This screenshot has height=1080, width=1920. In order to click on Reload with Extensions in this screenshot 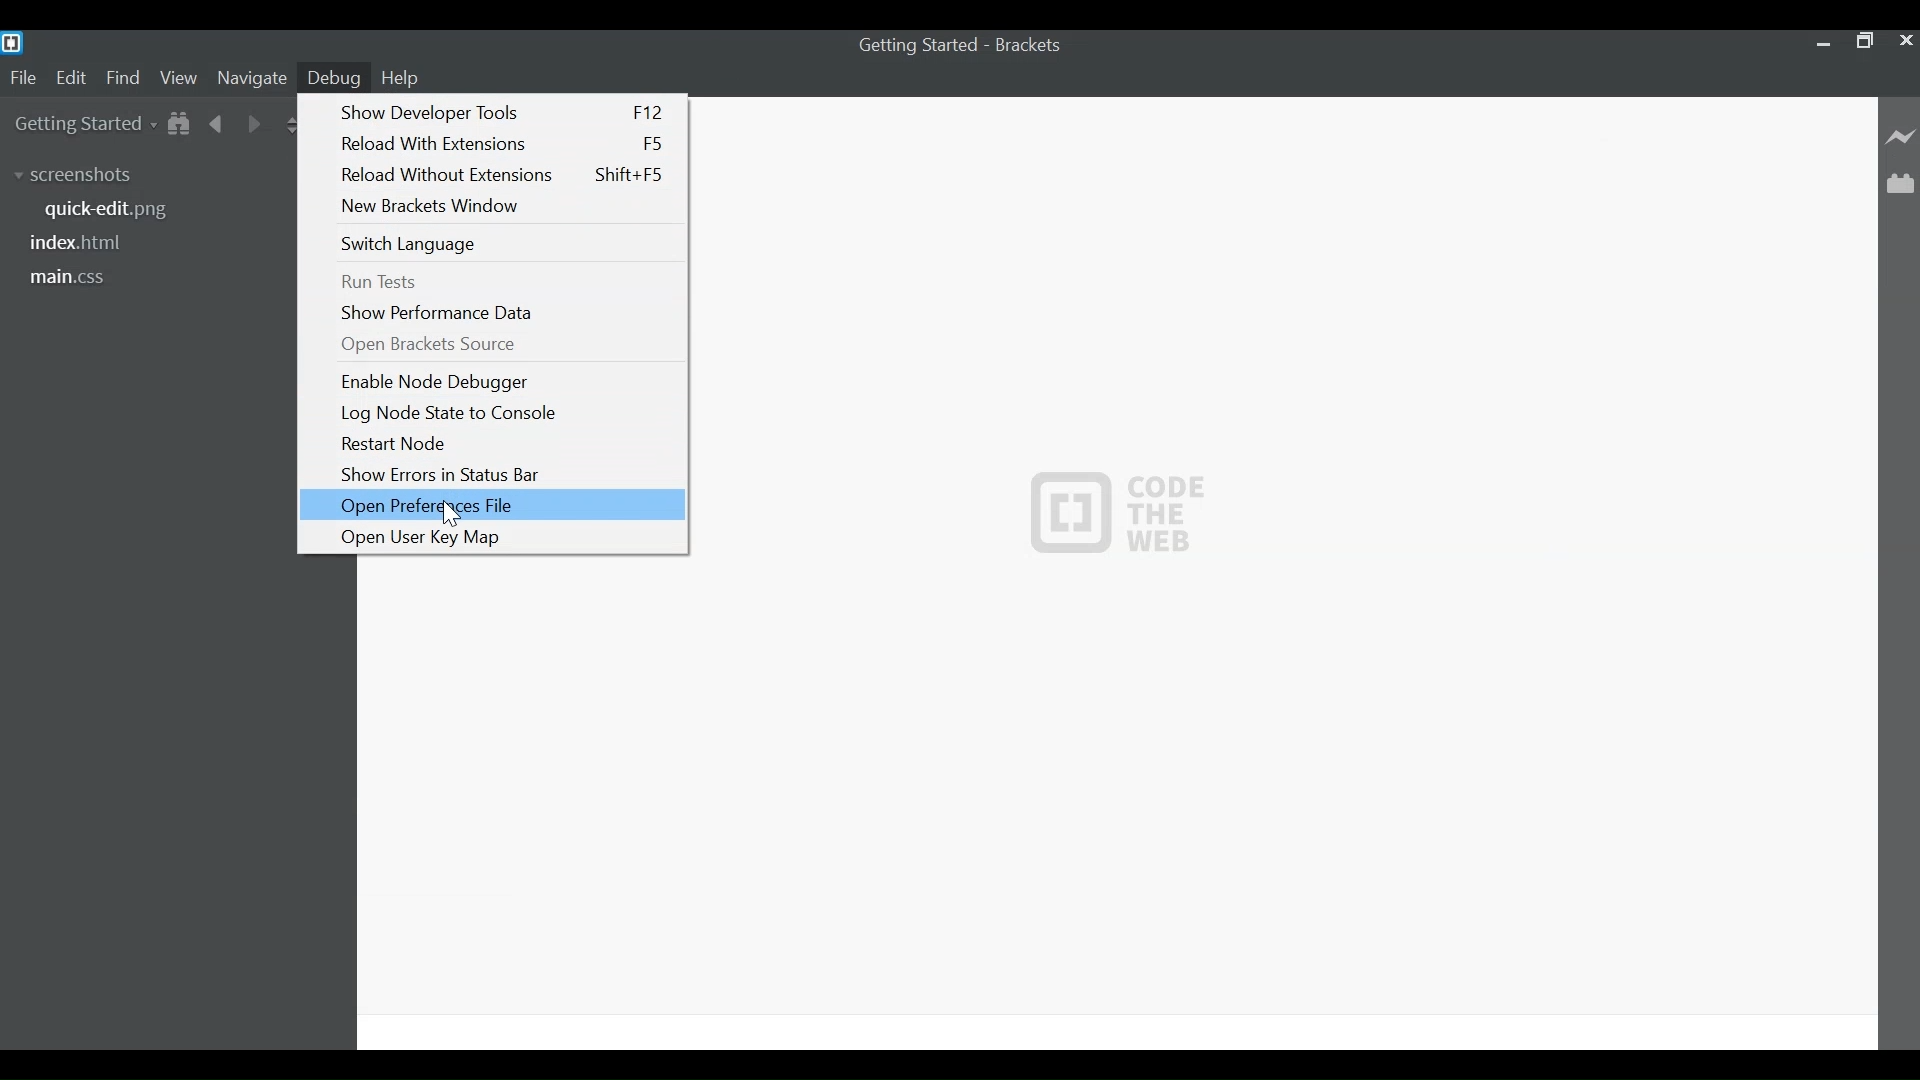, I will do `click(502, 145)`.